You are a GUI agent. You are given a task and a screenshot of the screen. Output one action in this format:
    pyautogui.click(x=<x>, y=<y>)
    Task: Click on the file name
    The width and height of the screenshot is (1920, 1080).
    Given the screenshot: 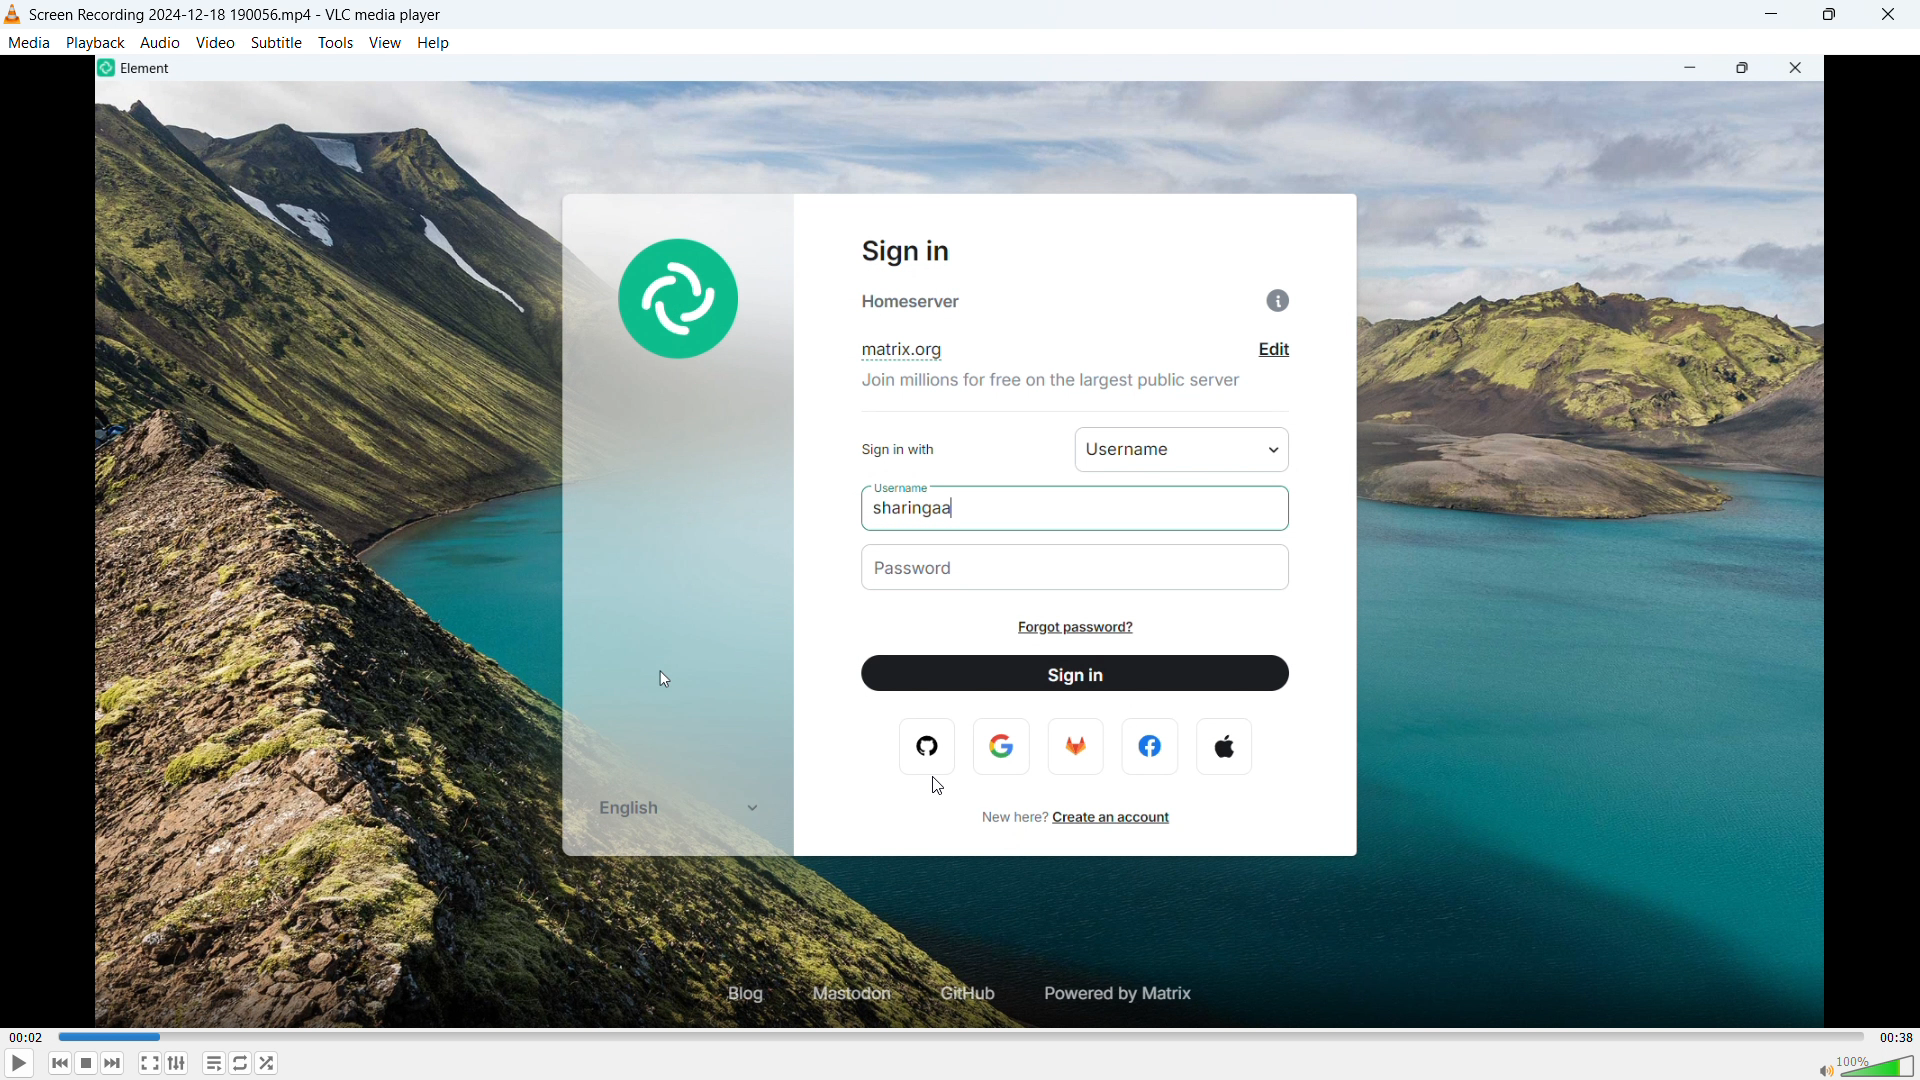 What is the action you would take?
    pyautogui.click(x=236, y=16)
    